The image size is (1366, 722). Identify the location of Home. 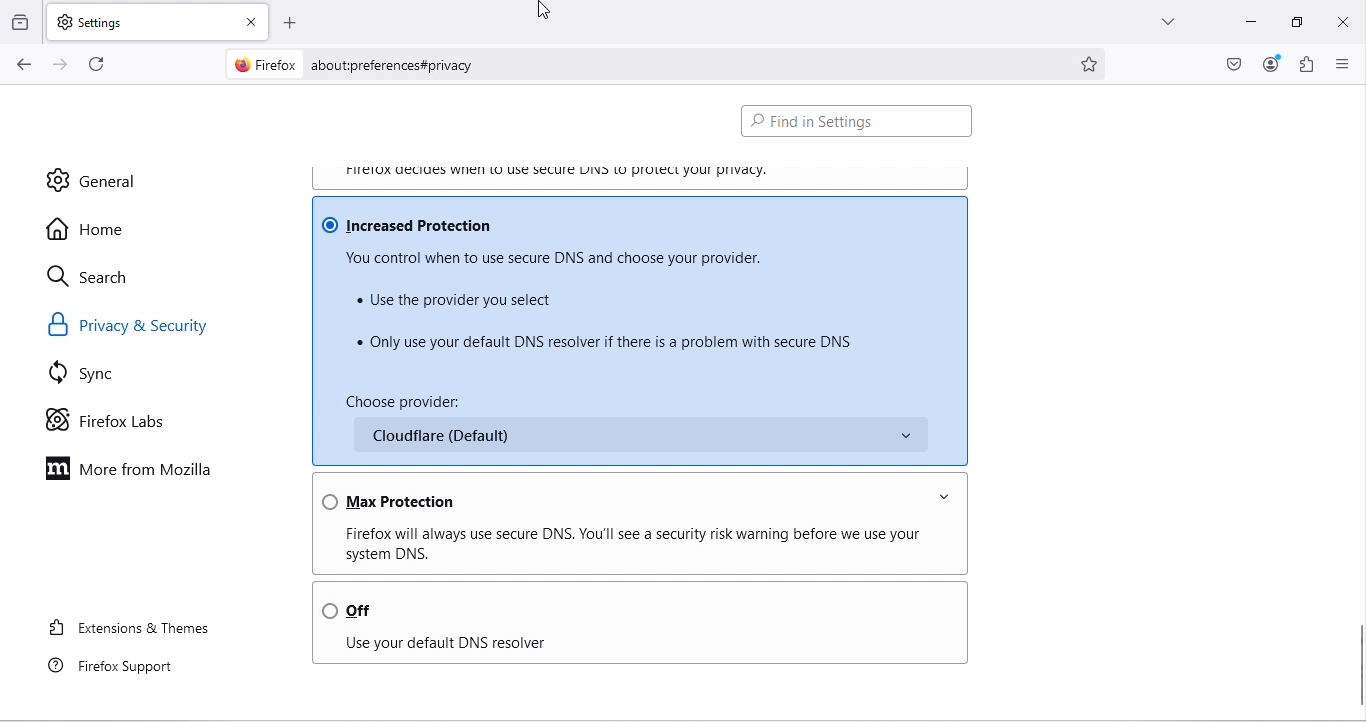
(88, 228).